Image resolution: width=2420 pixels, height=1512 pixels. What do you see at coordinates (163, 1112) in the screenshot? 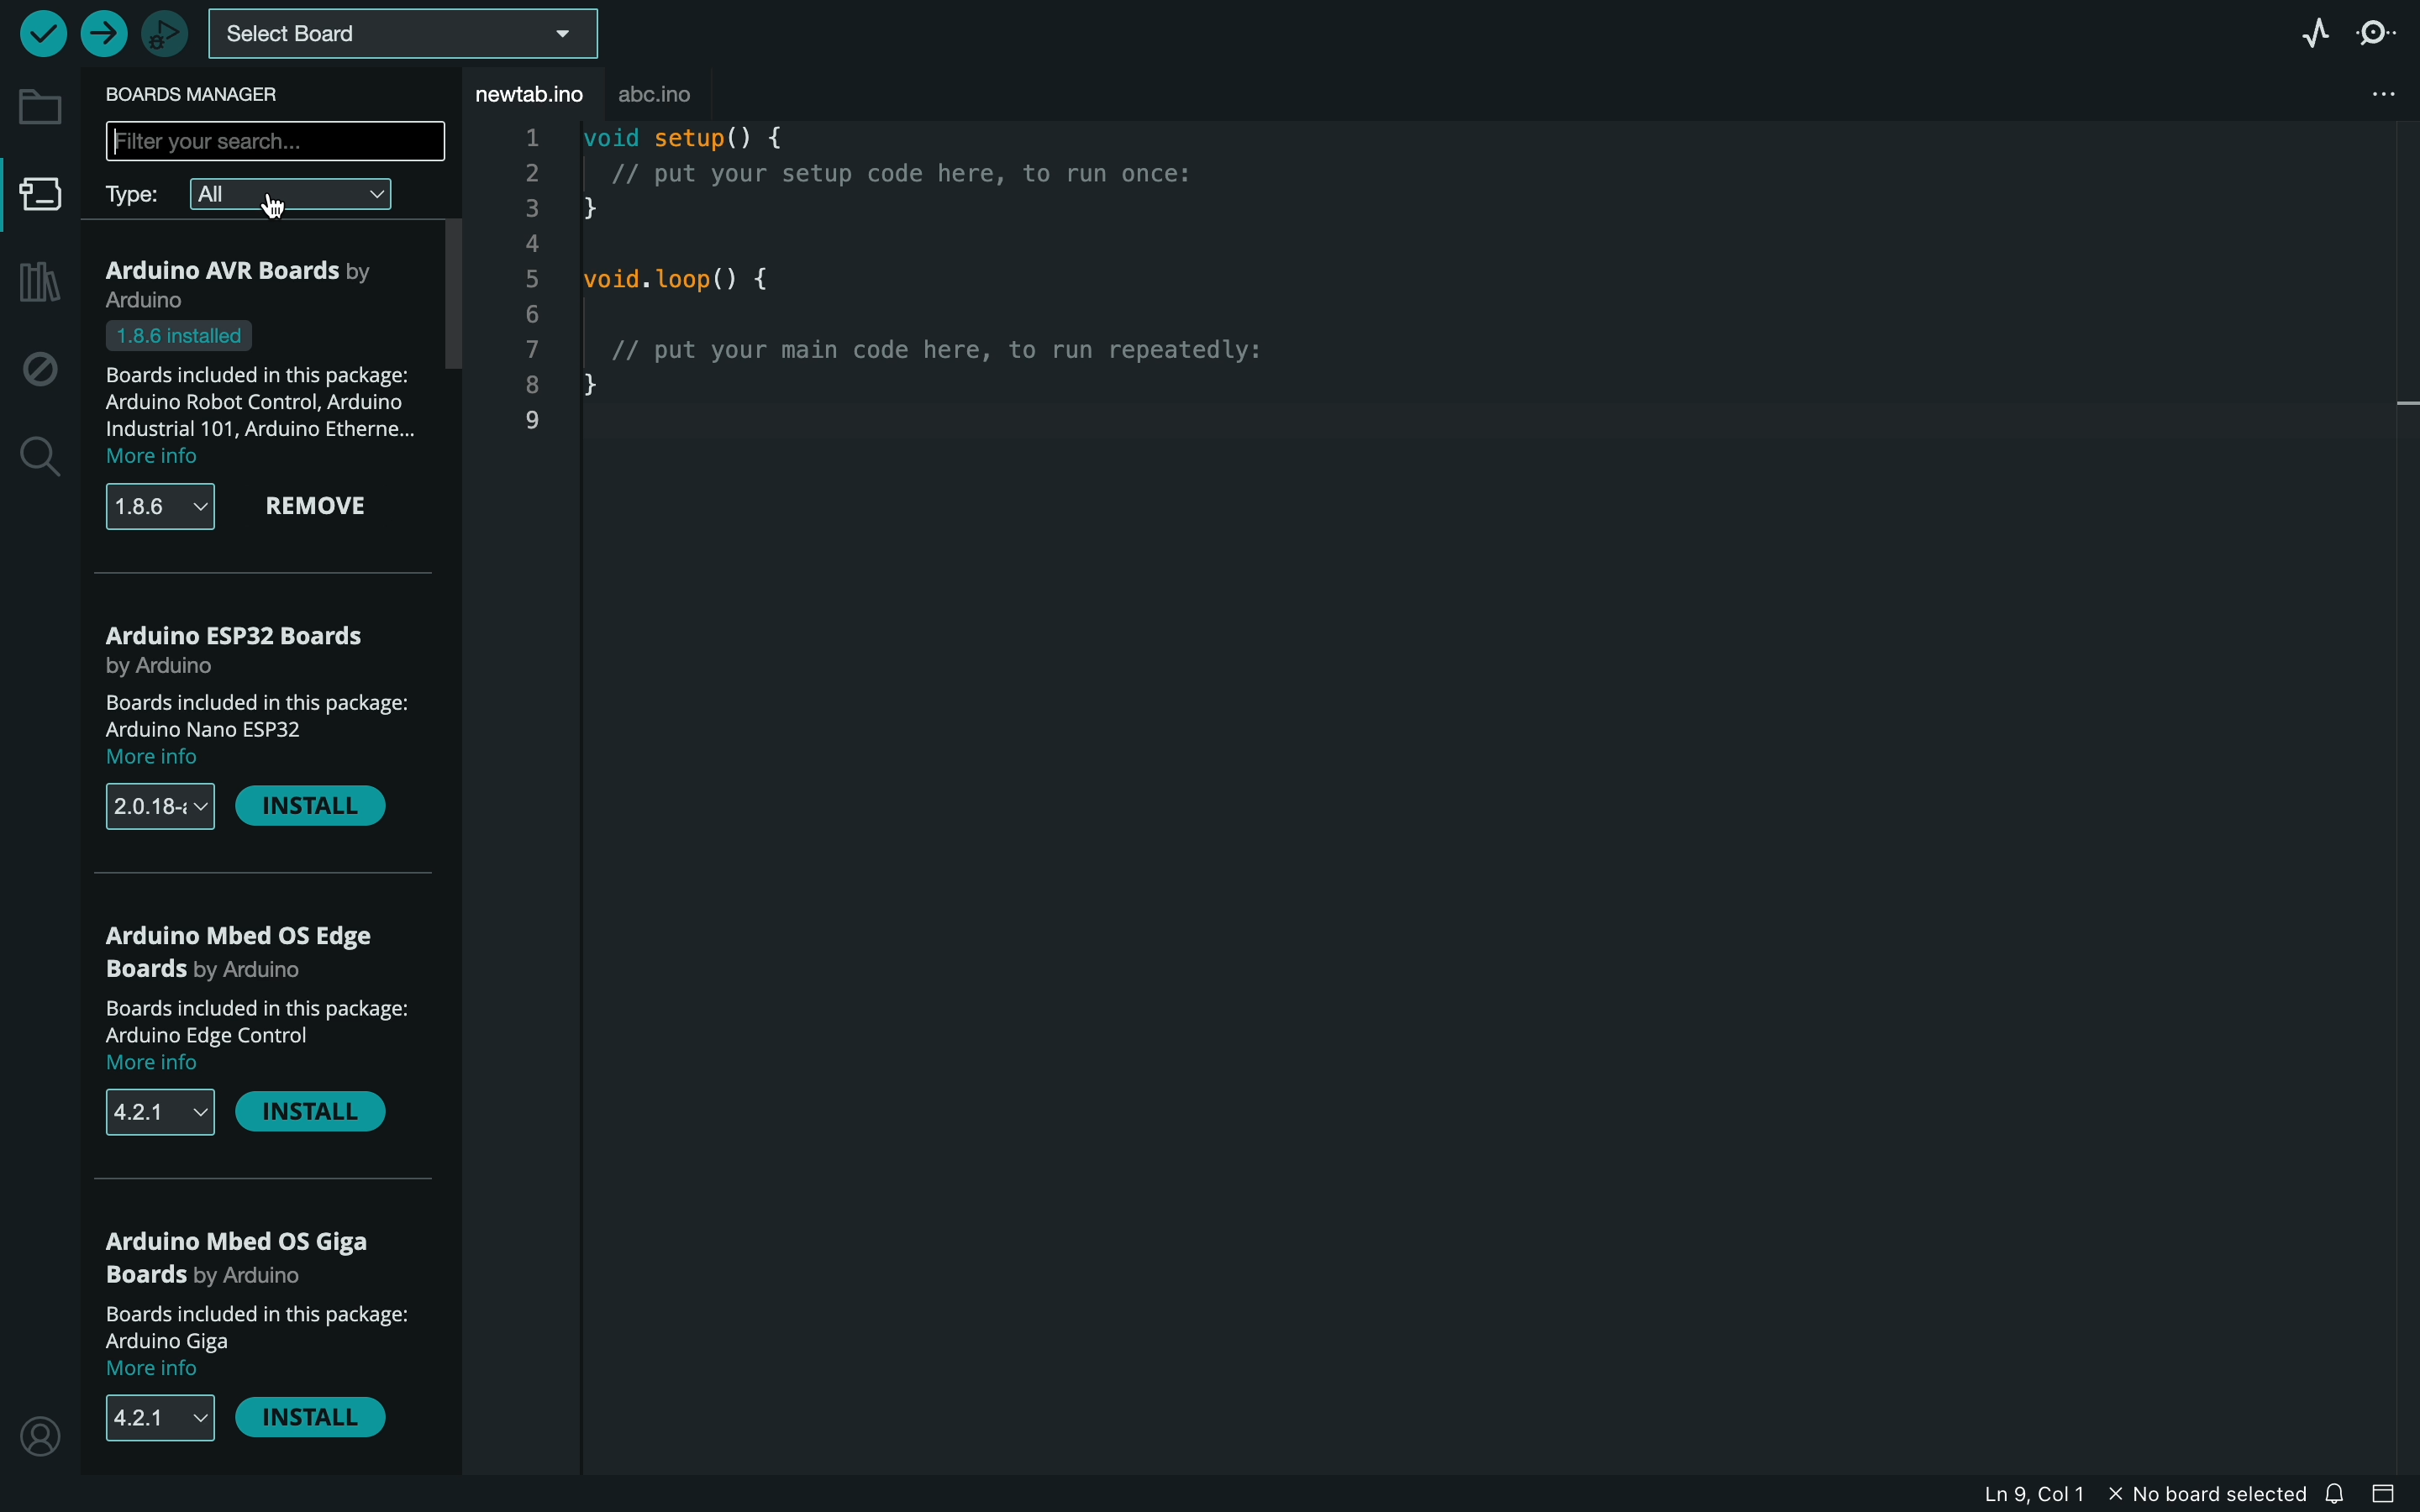
I see `versions` at bounding box center [163, 1112].